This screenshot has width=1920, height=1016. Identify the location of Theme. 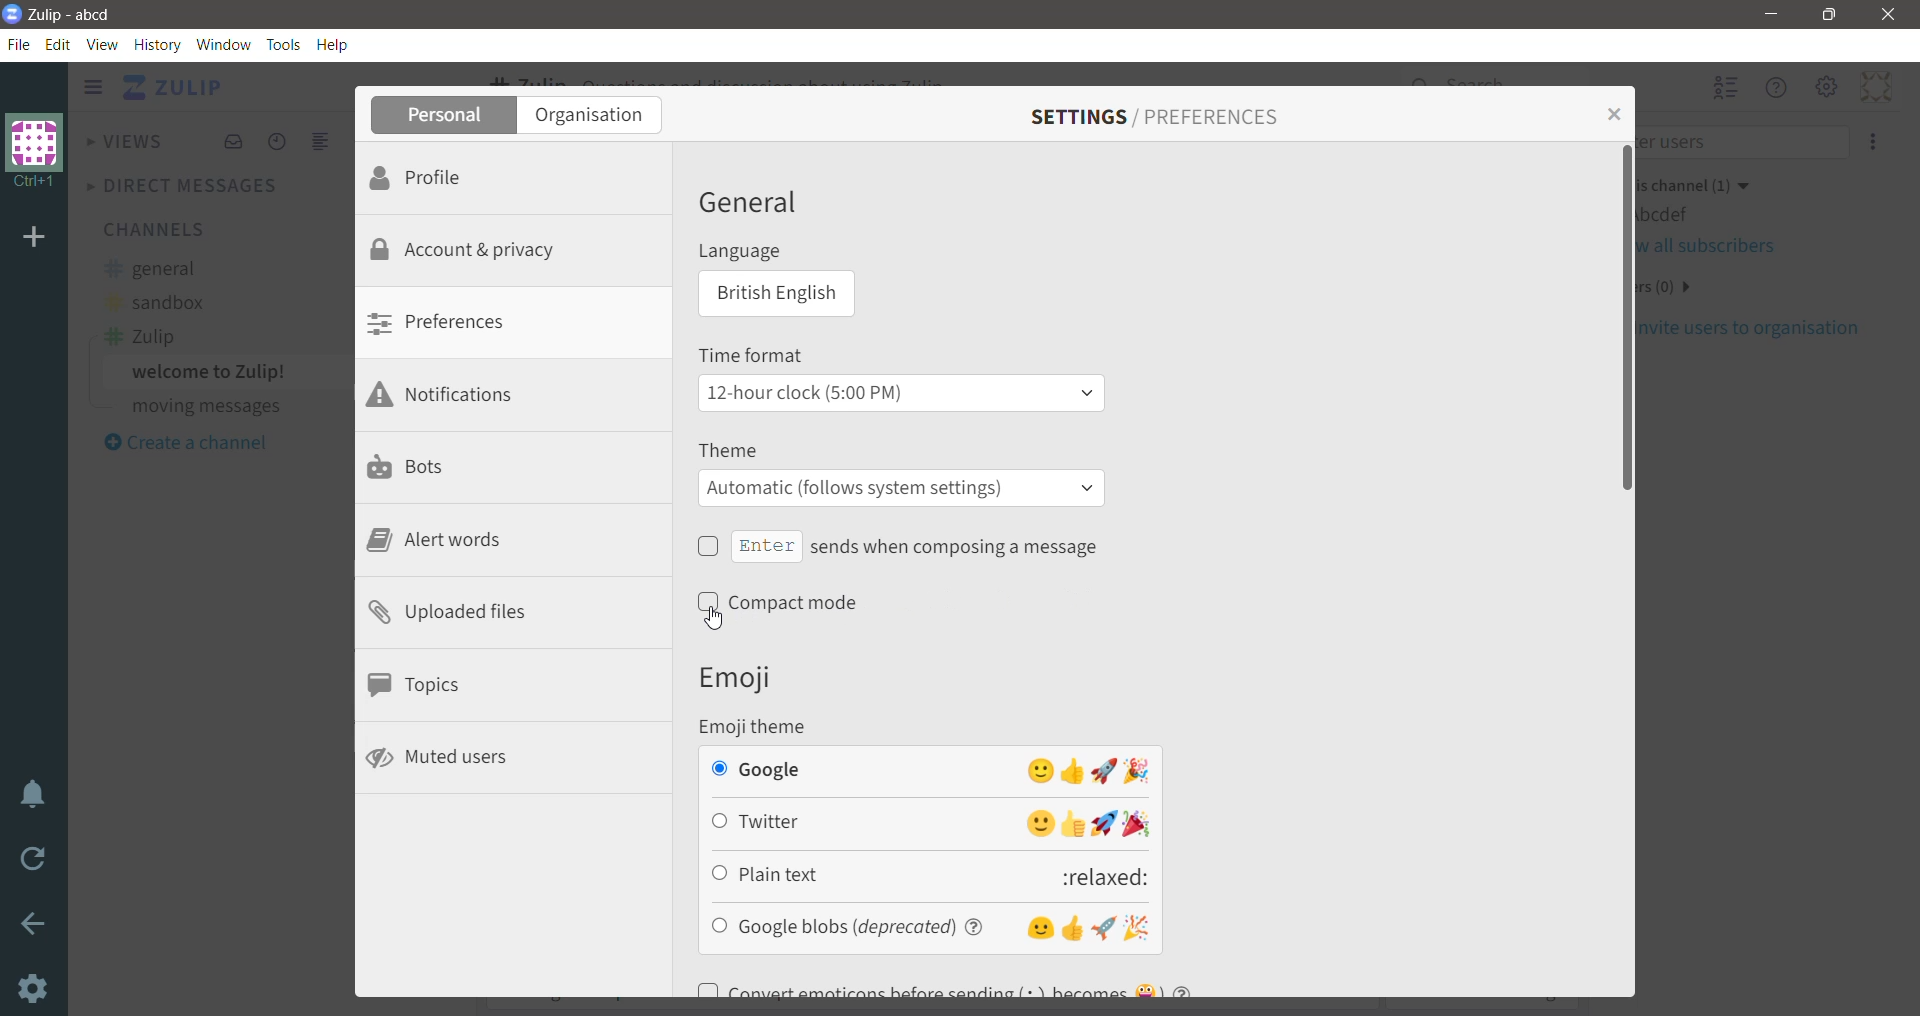
(735, 450).